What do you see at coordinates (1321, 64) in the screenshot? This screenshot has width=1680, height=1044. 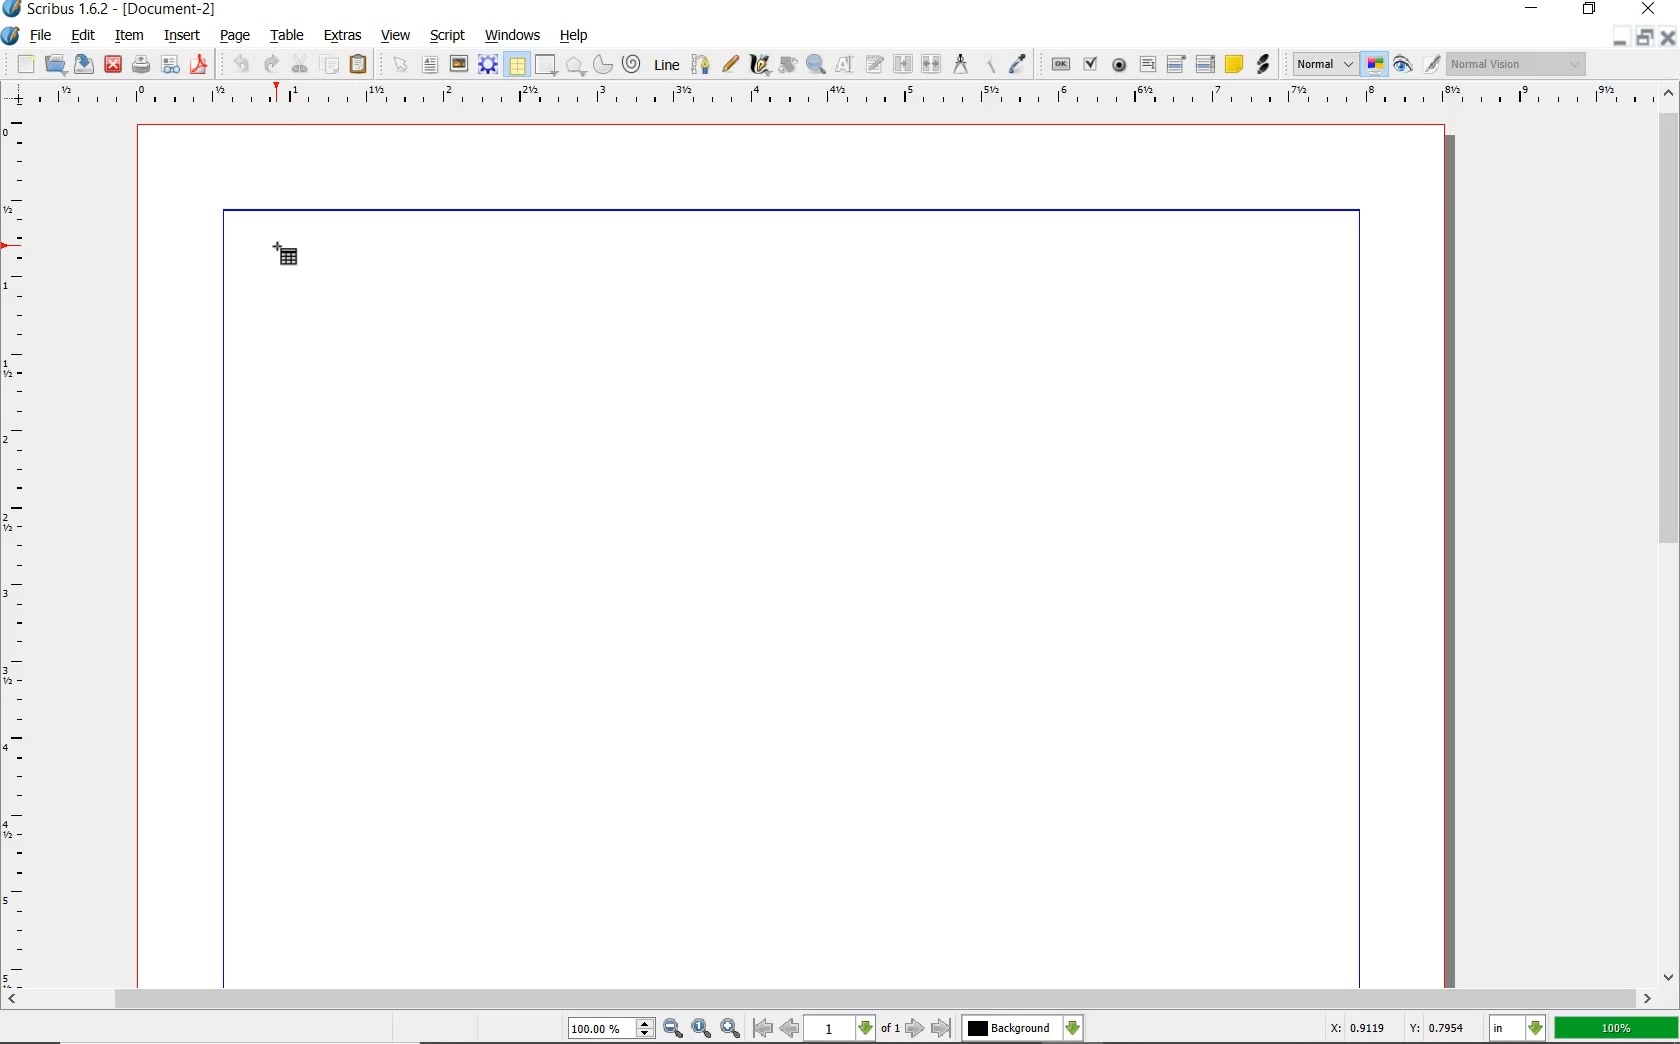 I see `select the image preview mode` at bounding box center [1321, 64].